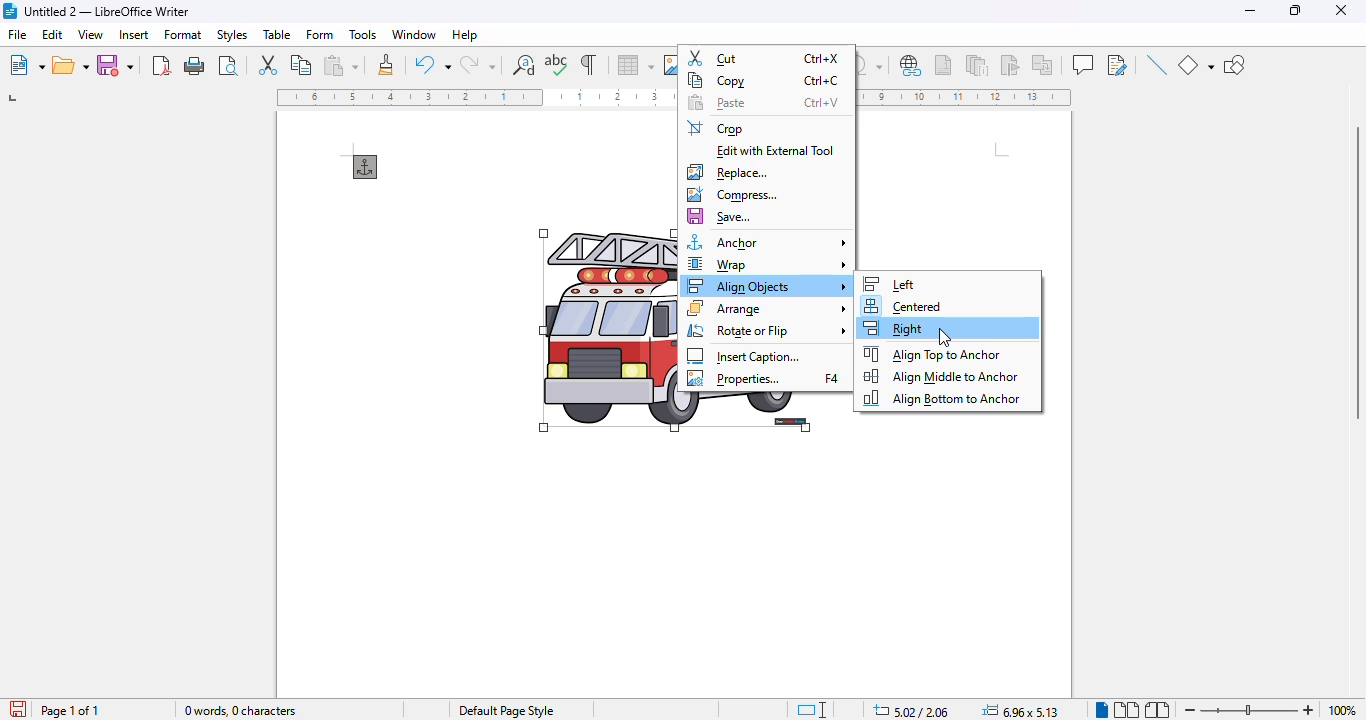  What do you see at coordinates (945, 336) in the screenshot?
I see `cursor` at bounding box center [945, 336].